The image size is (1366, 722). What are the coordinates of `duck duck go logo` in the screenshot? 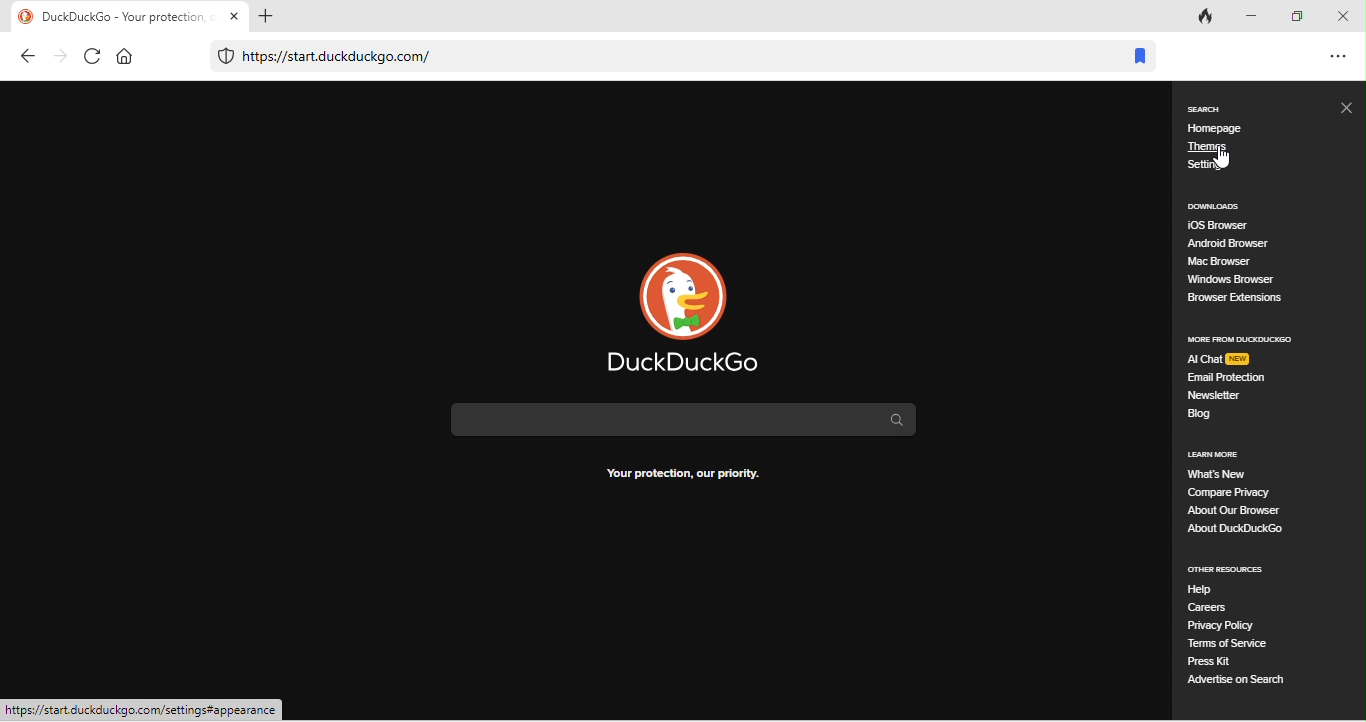 It's located at (684, 310).